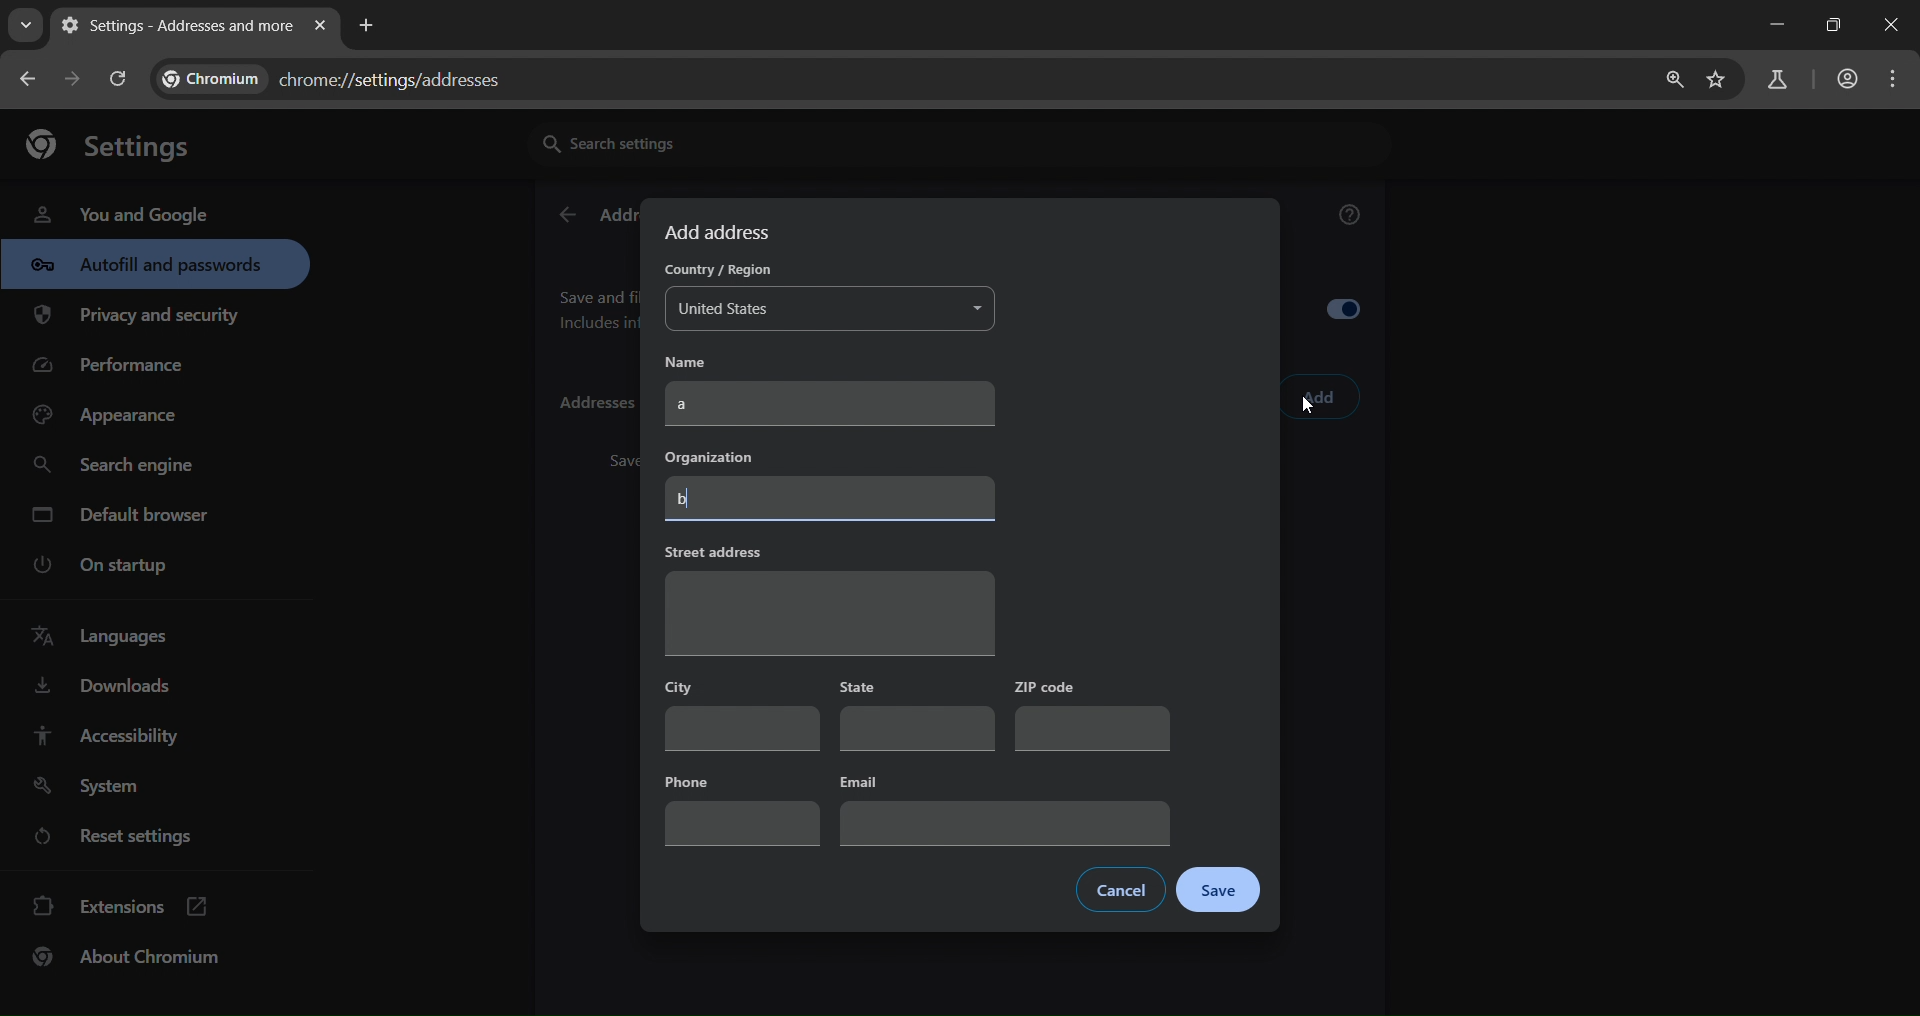 This screenshot has width=1920, height=1016. What do you see at coordinates (715, 142) in the screenshot?
I see `search settings` at bounding box center [715, 142].